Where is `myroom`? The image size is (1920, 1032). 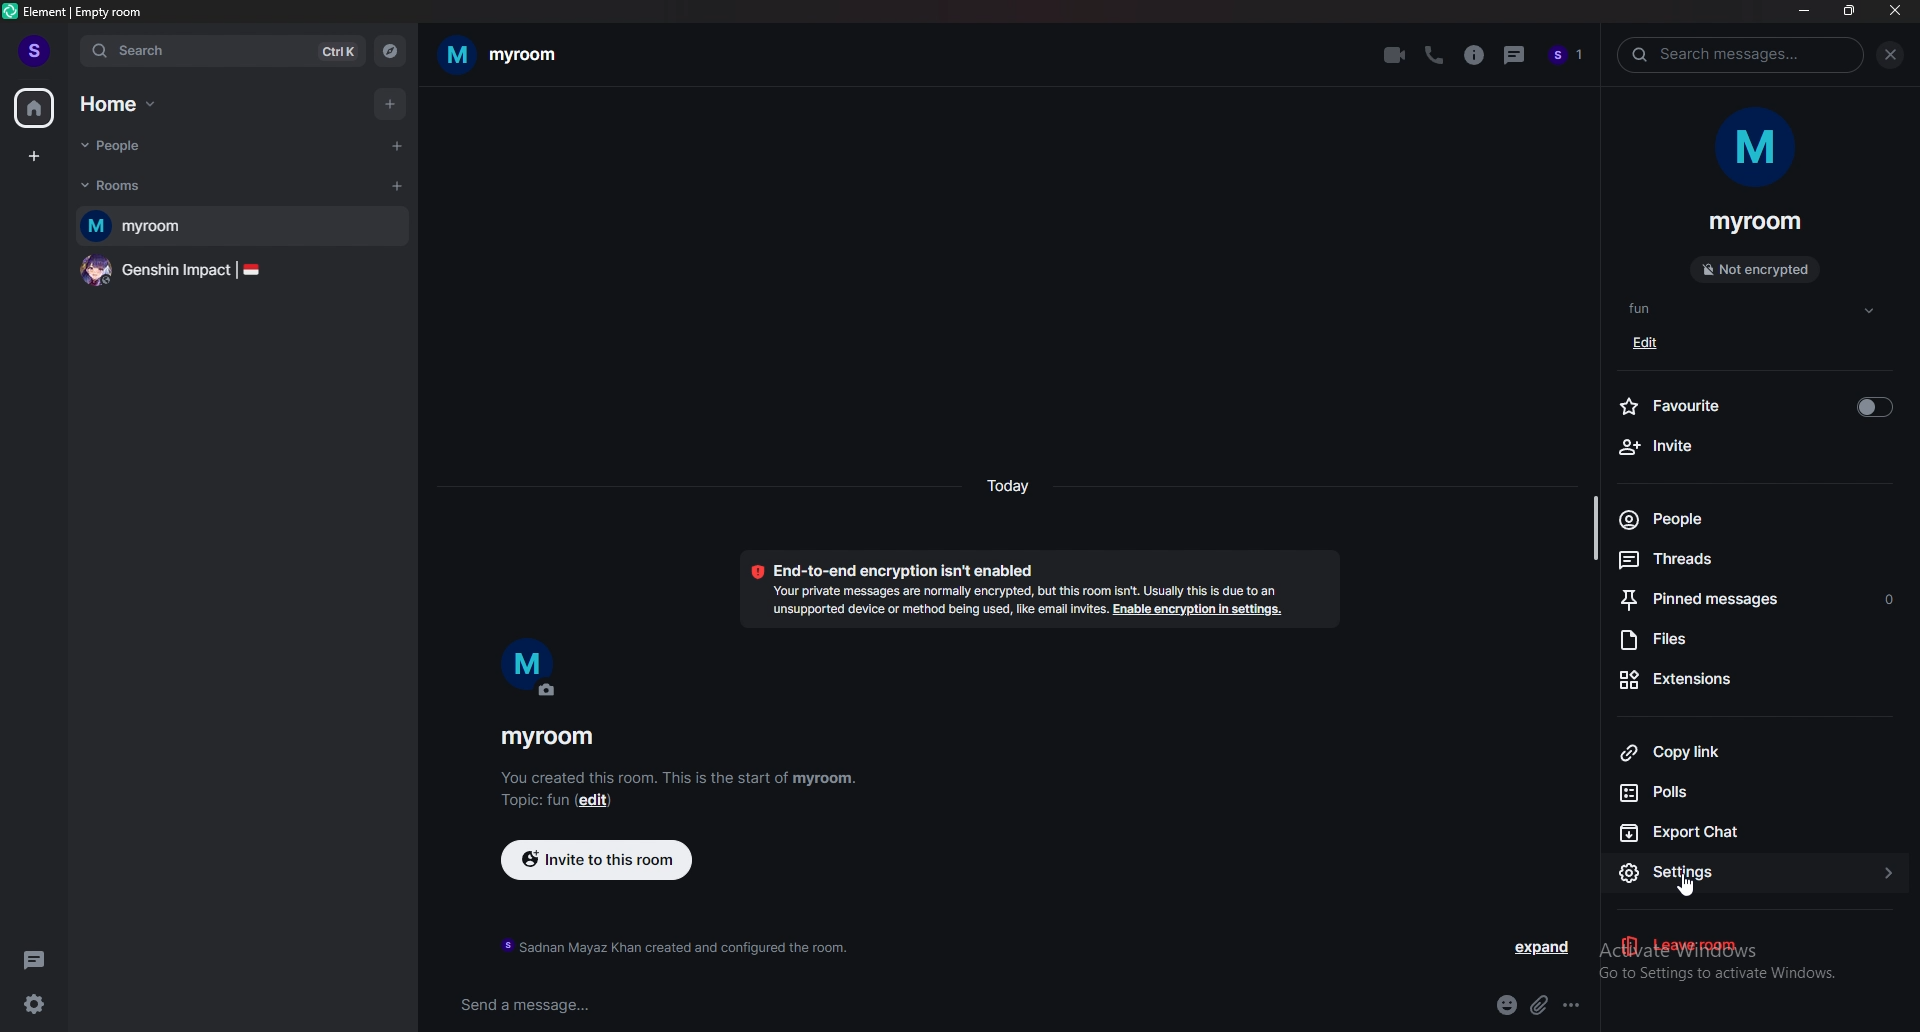 myroom is located at coordinates (244, 227).